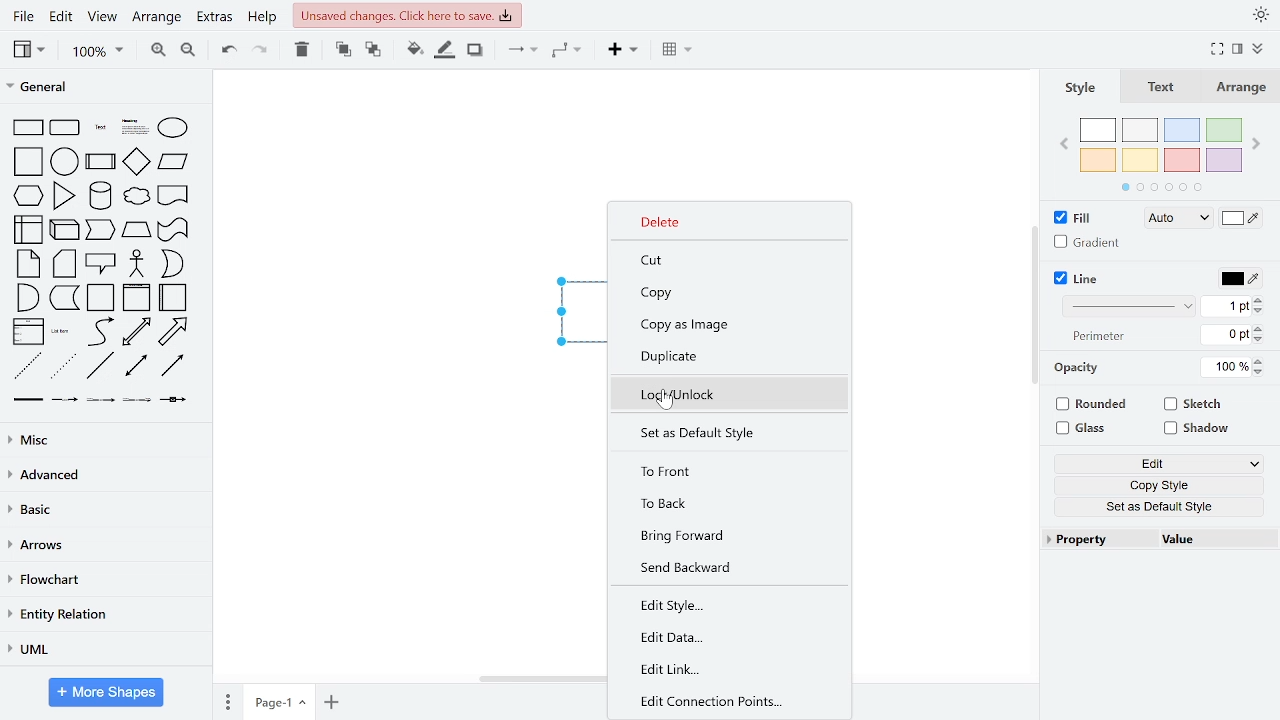  I want to click on gradient, so click(1089, 242).